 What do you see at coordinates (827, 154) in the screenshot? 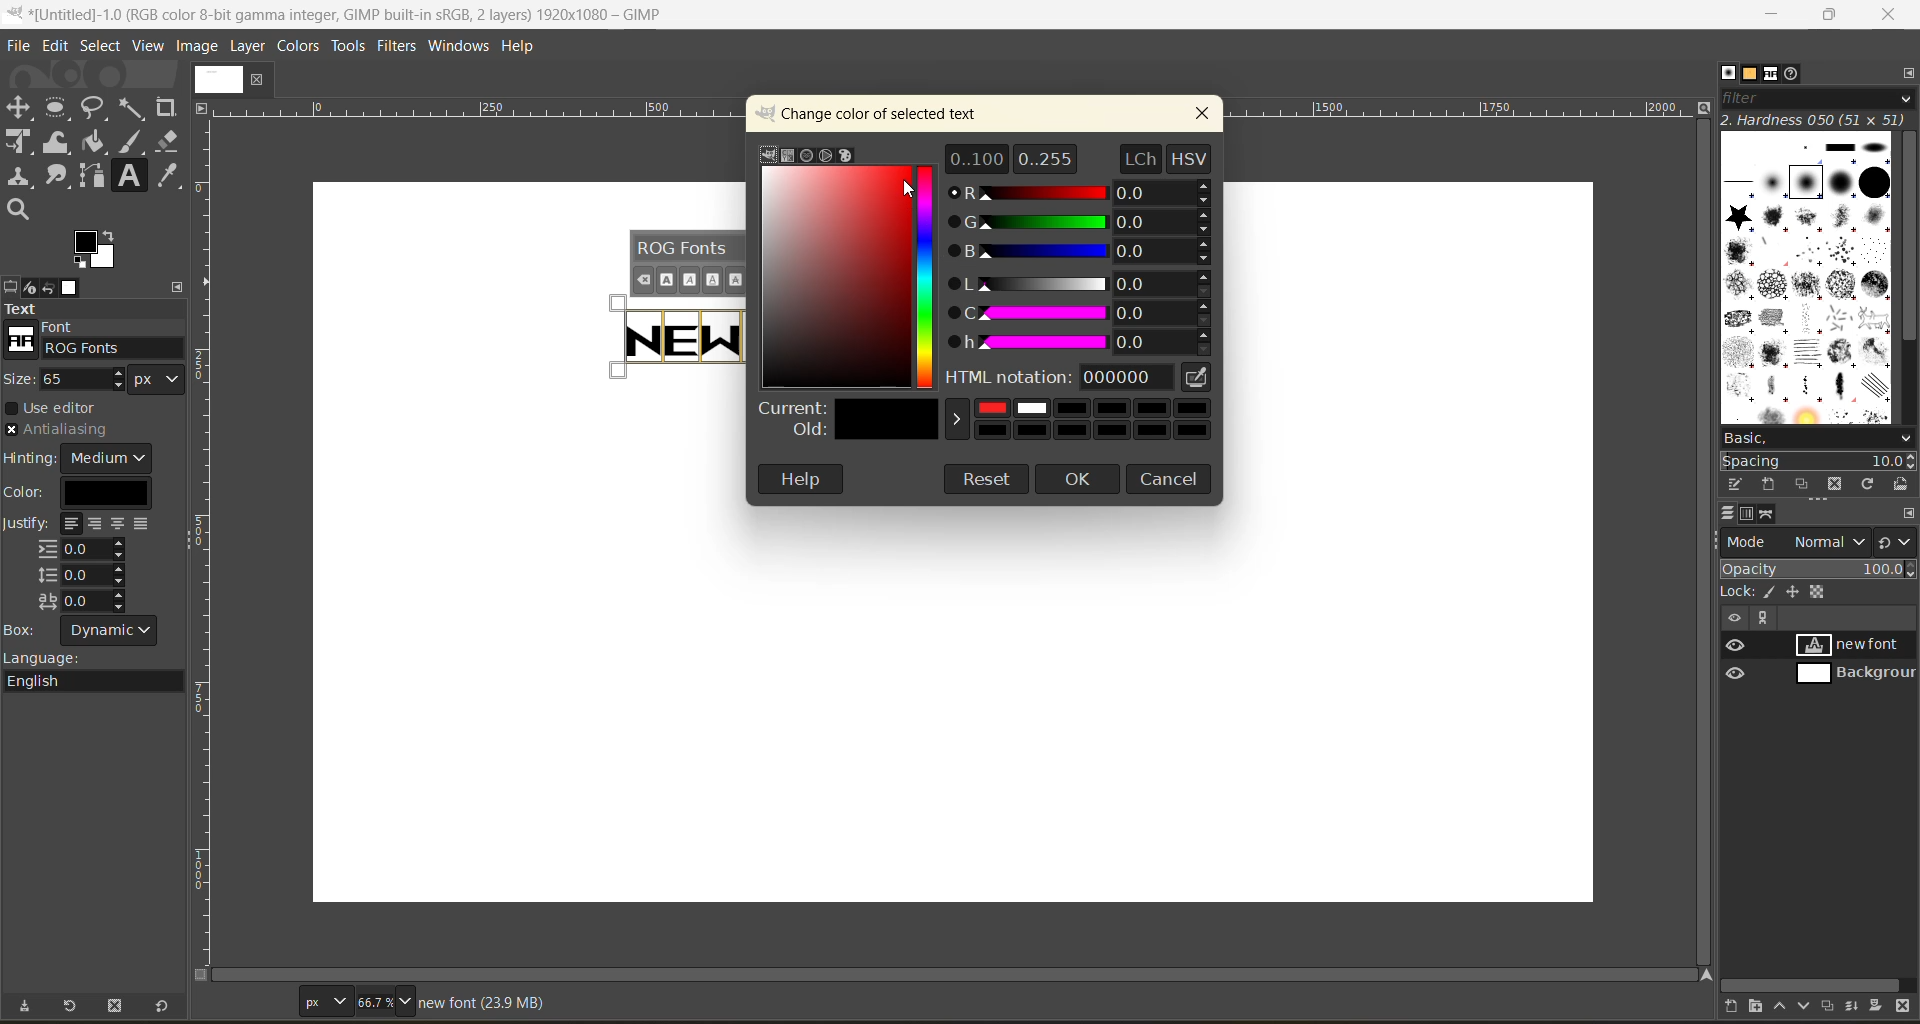
I see `wheel` at bounding box center [827, 154].